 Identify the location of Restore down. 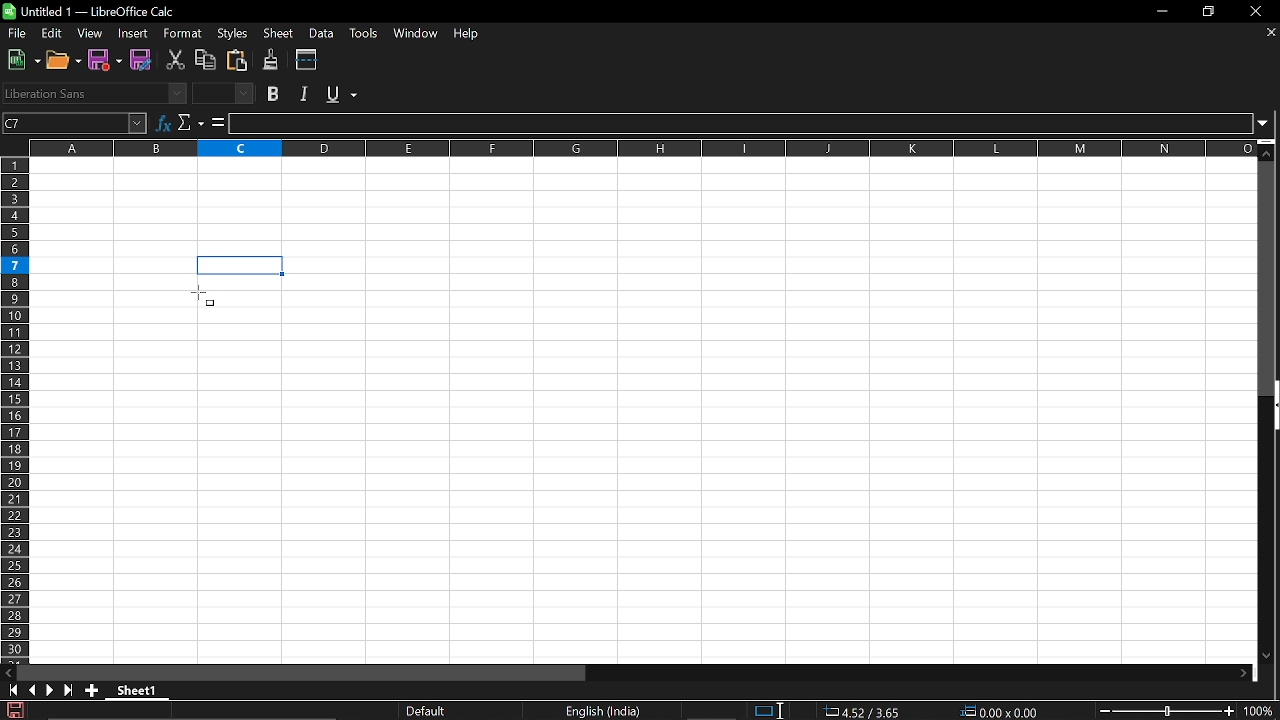
(1208, 13).